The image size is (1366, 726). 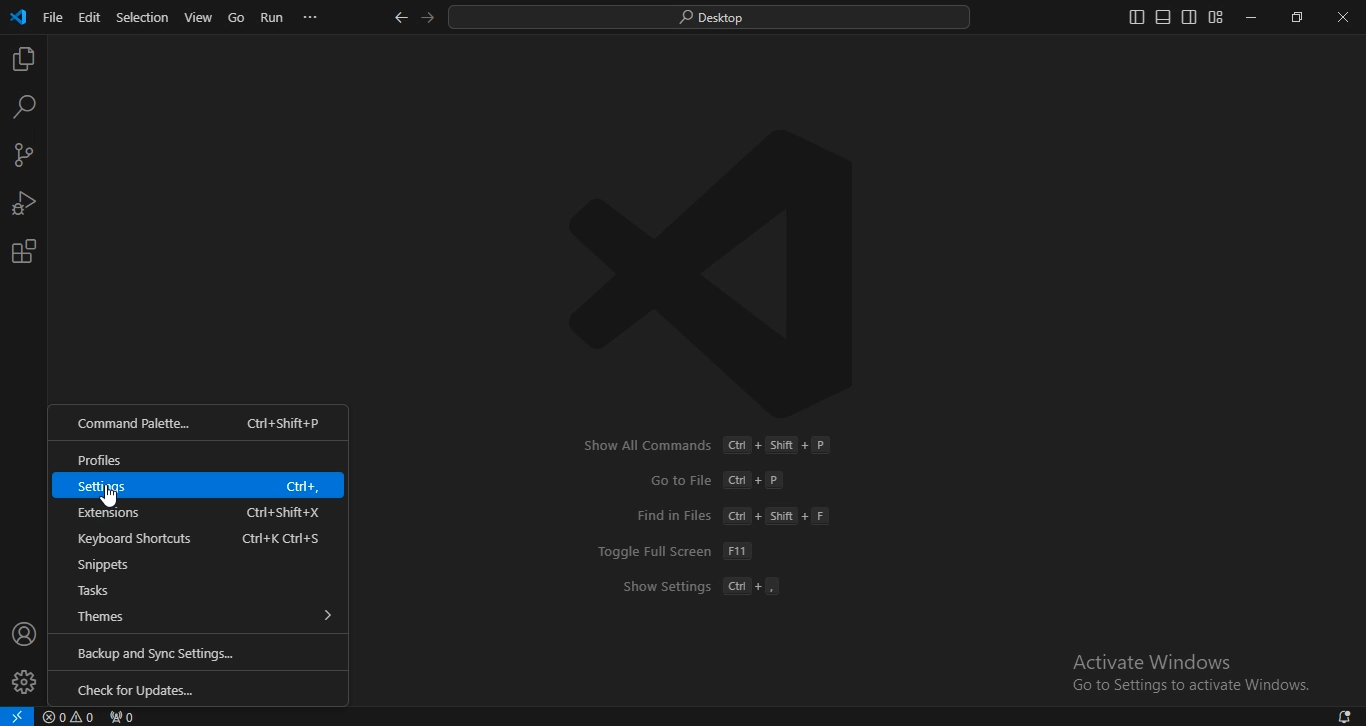 I want to click on close, so click(x=1344, y=16).